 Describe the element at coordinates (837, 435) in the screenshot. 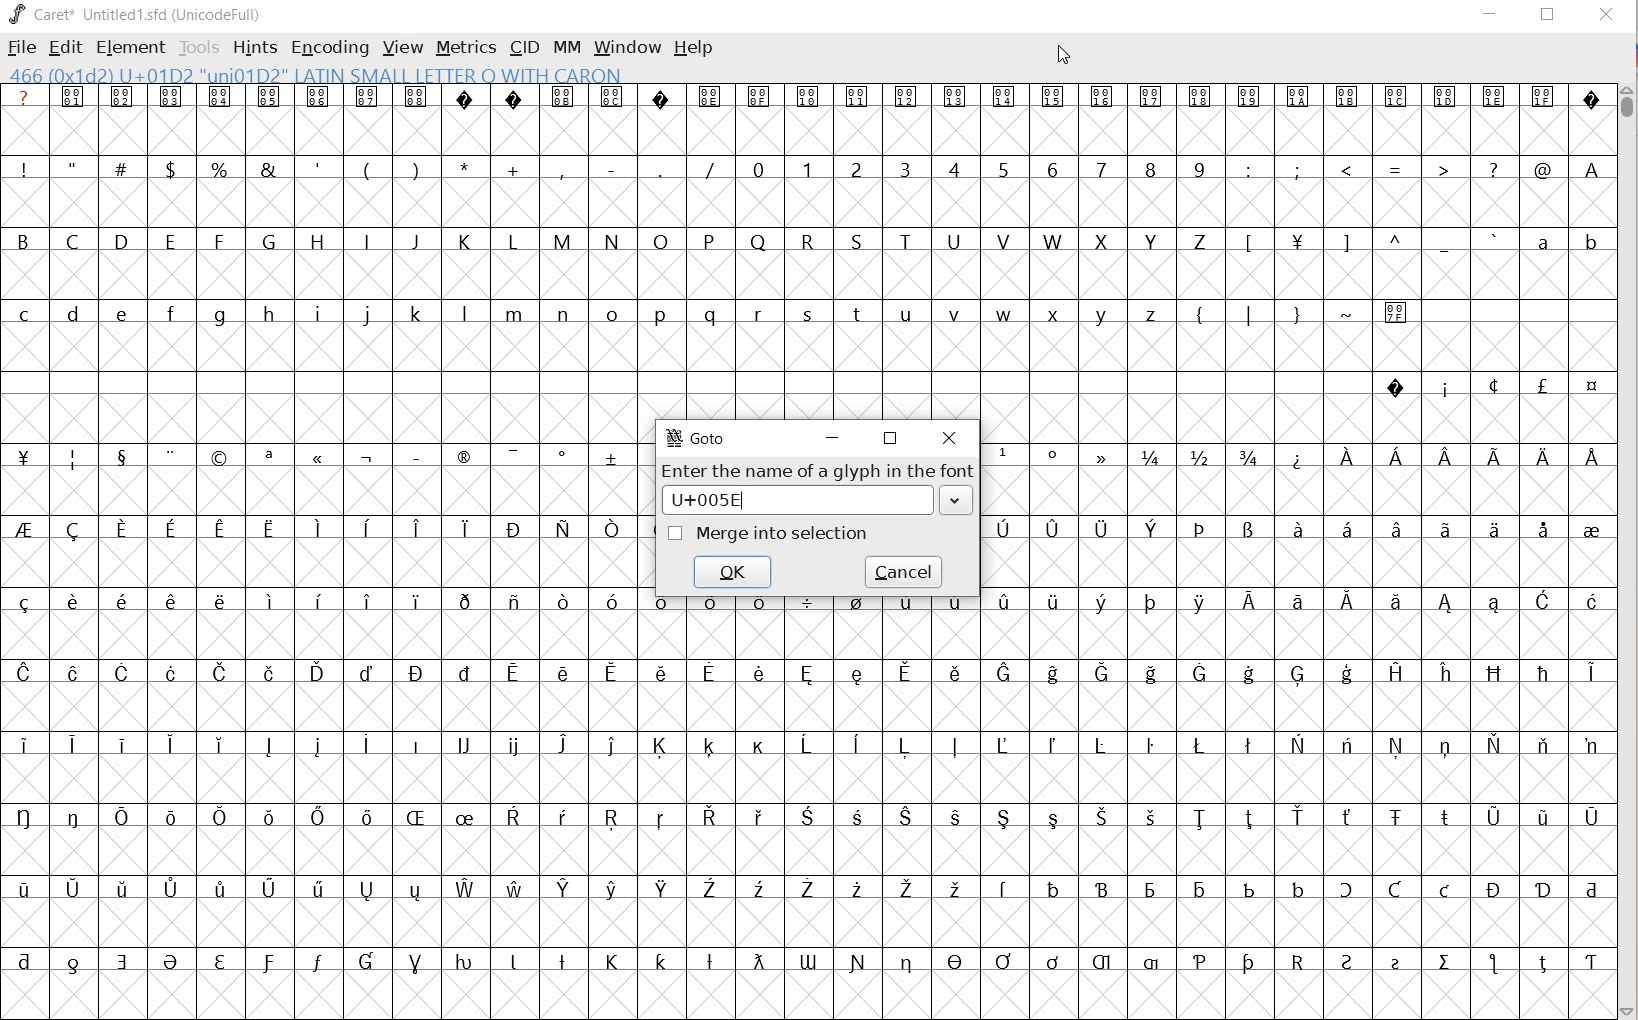

I see `MINIMIZE` at that location.